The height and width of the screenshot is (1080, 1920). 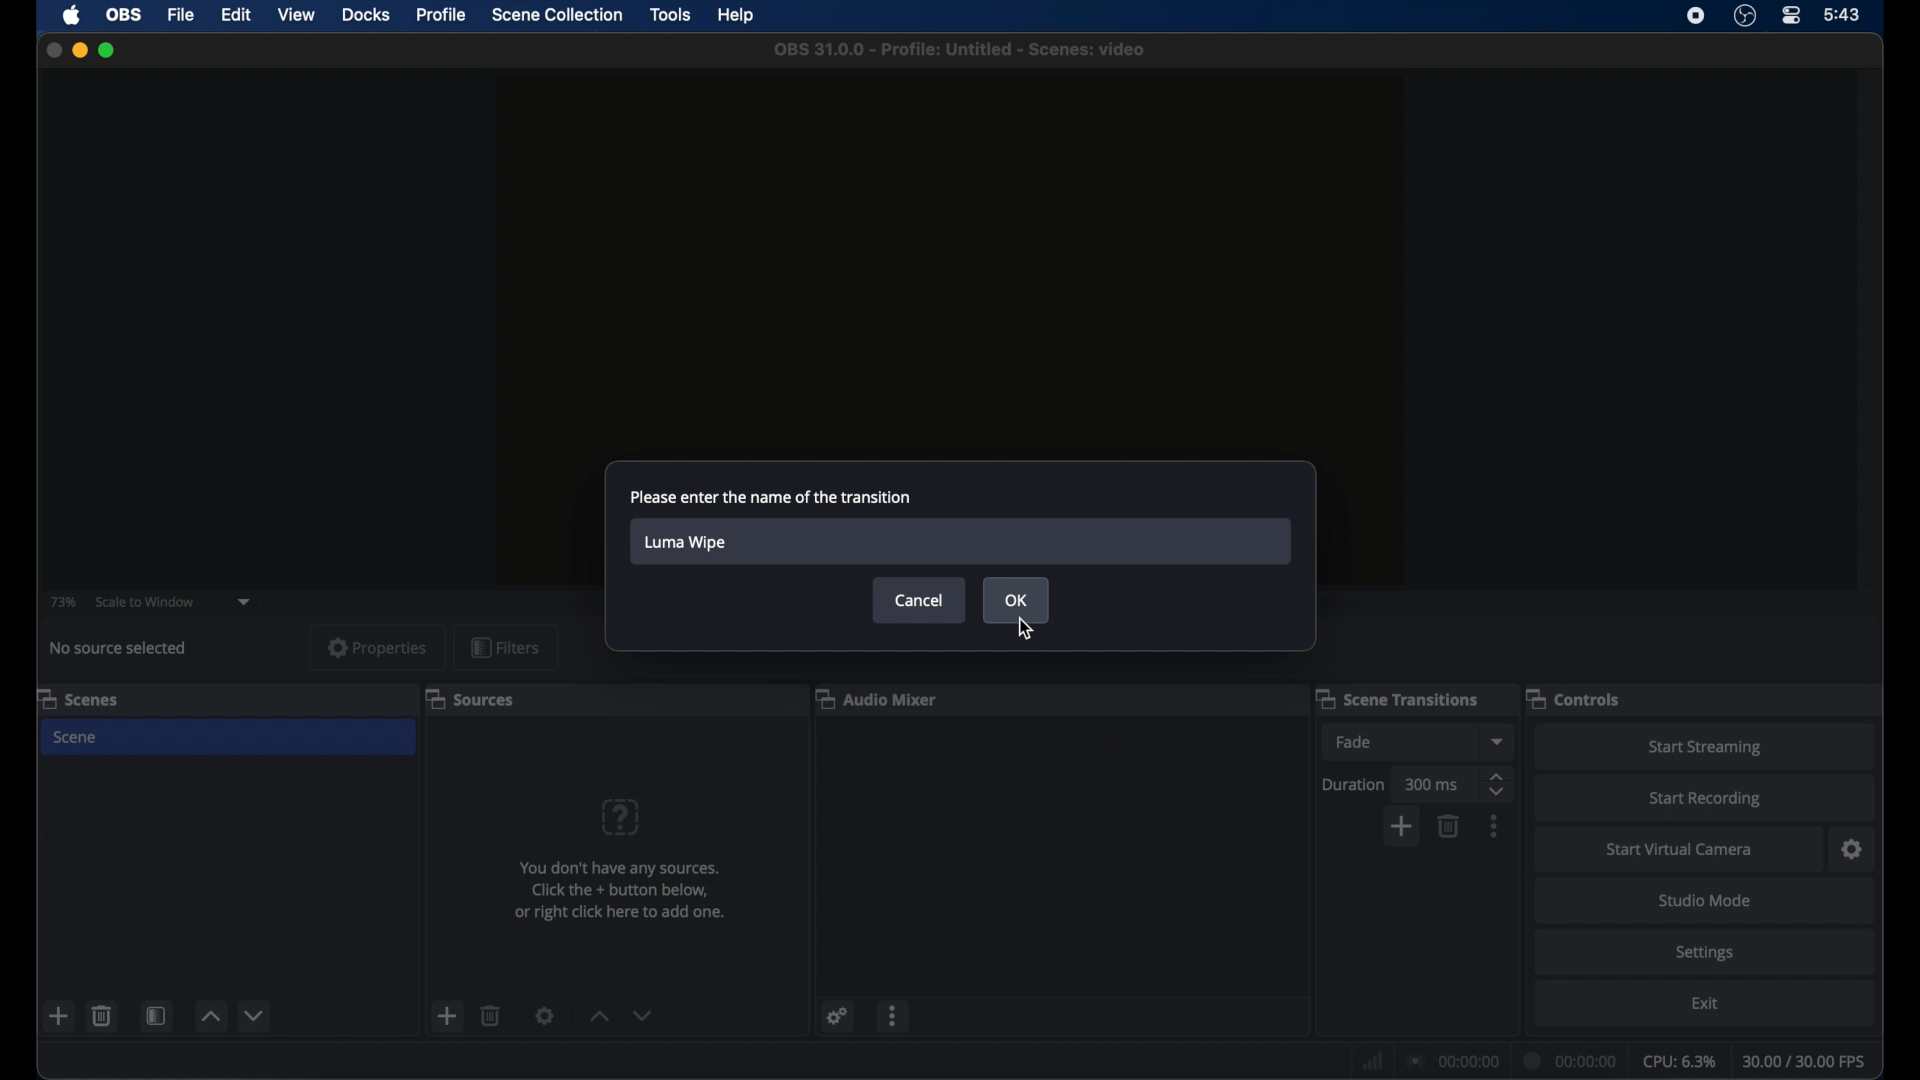 I want to click on decrement, so click(x=646, y=1016).